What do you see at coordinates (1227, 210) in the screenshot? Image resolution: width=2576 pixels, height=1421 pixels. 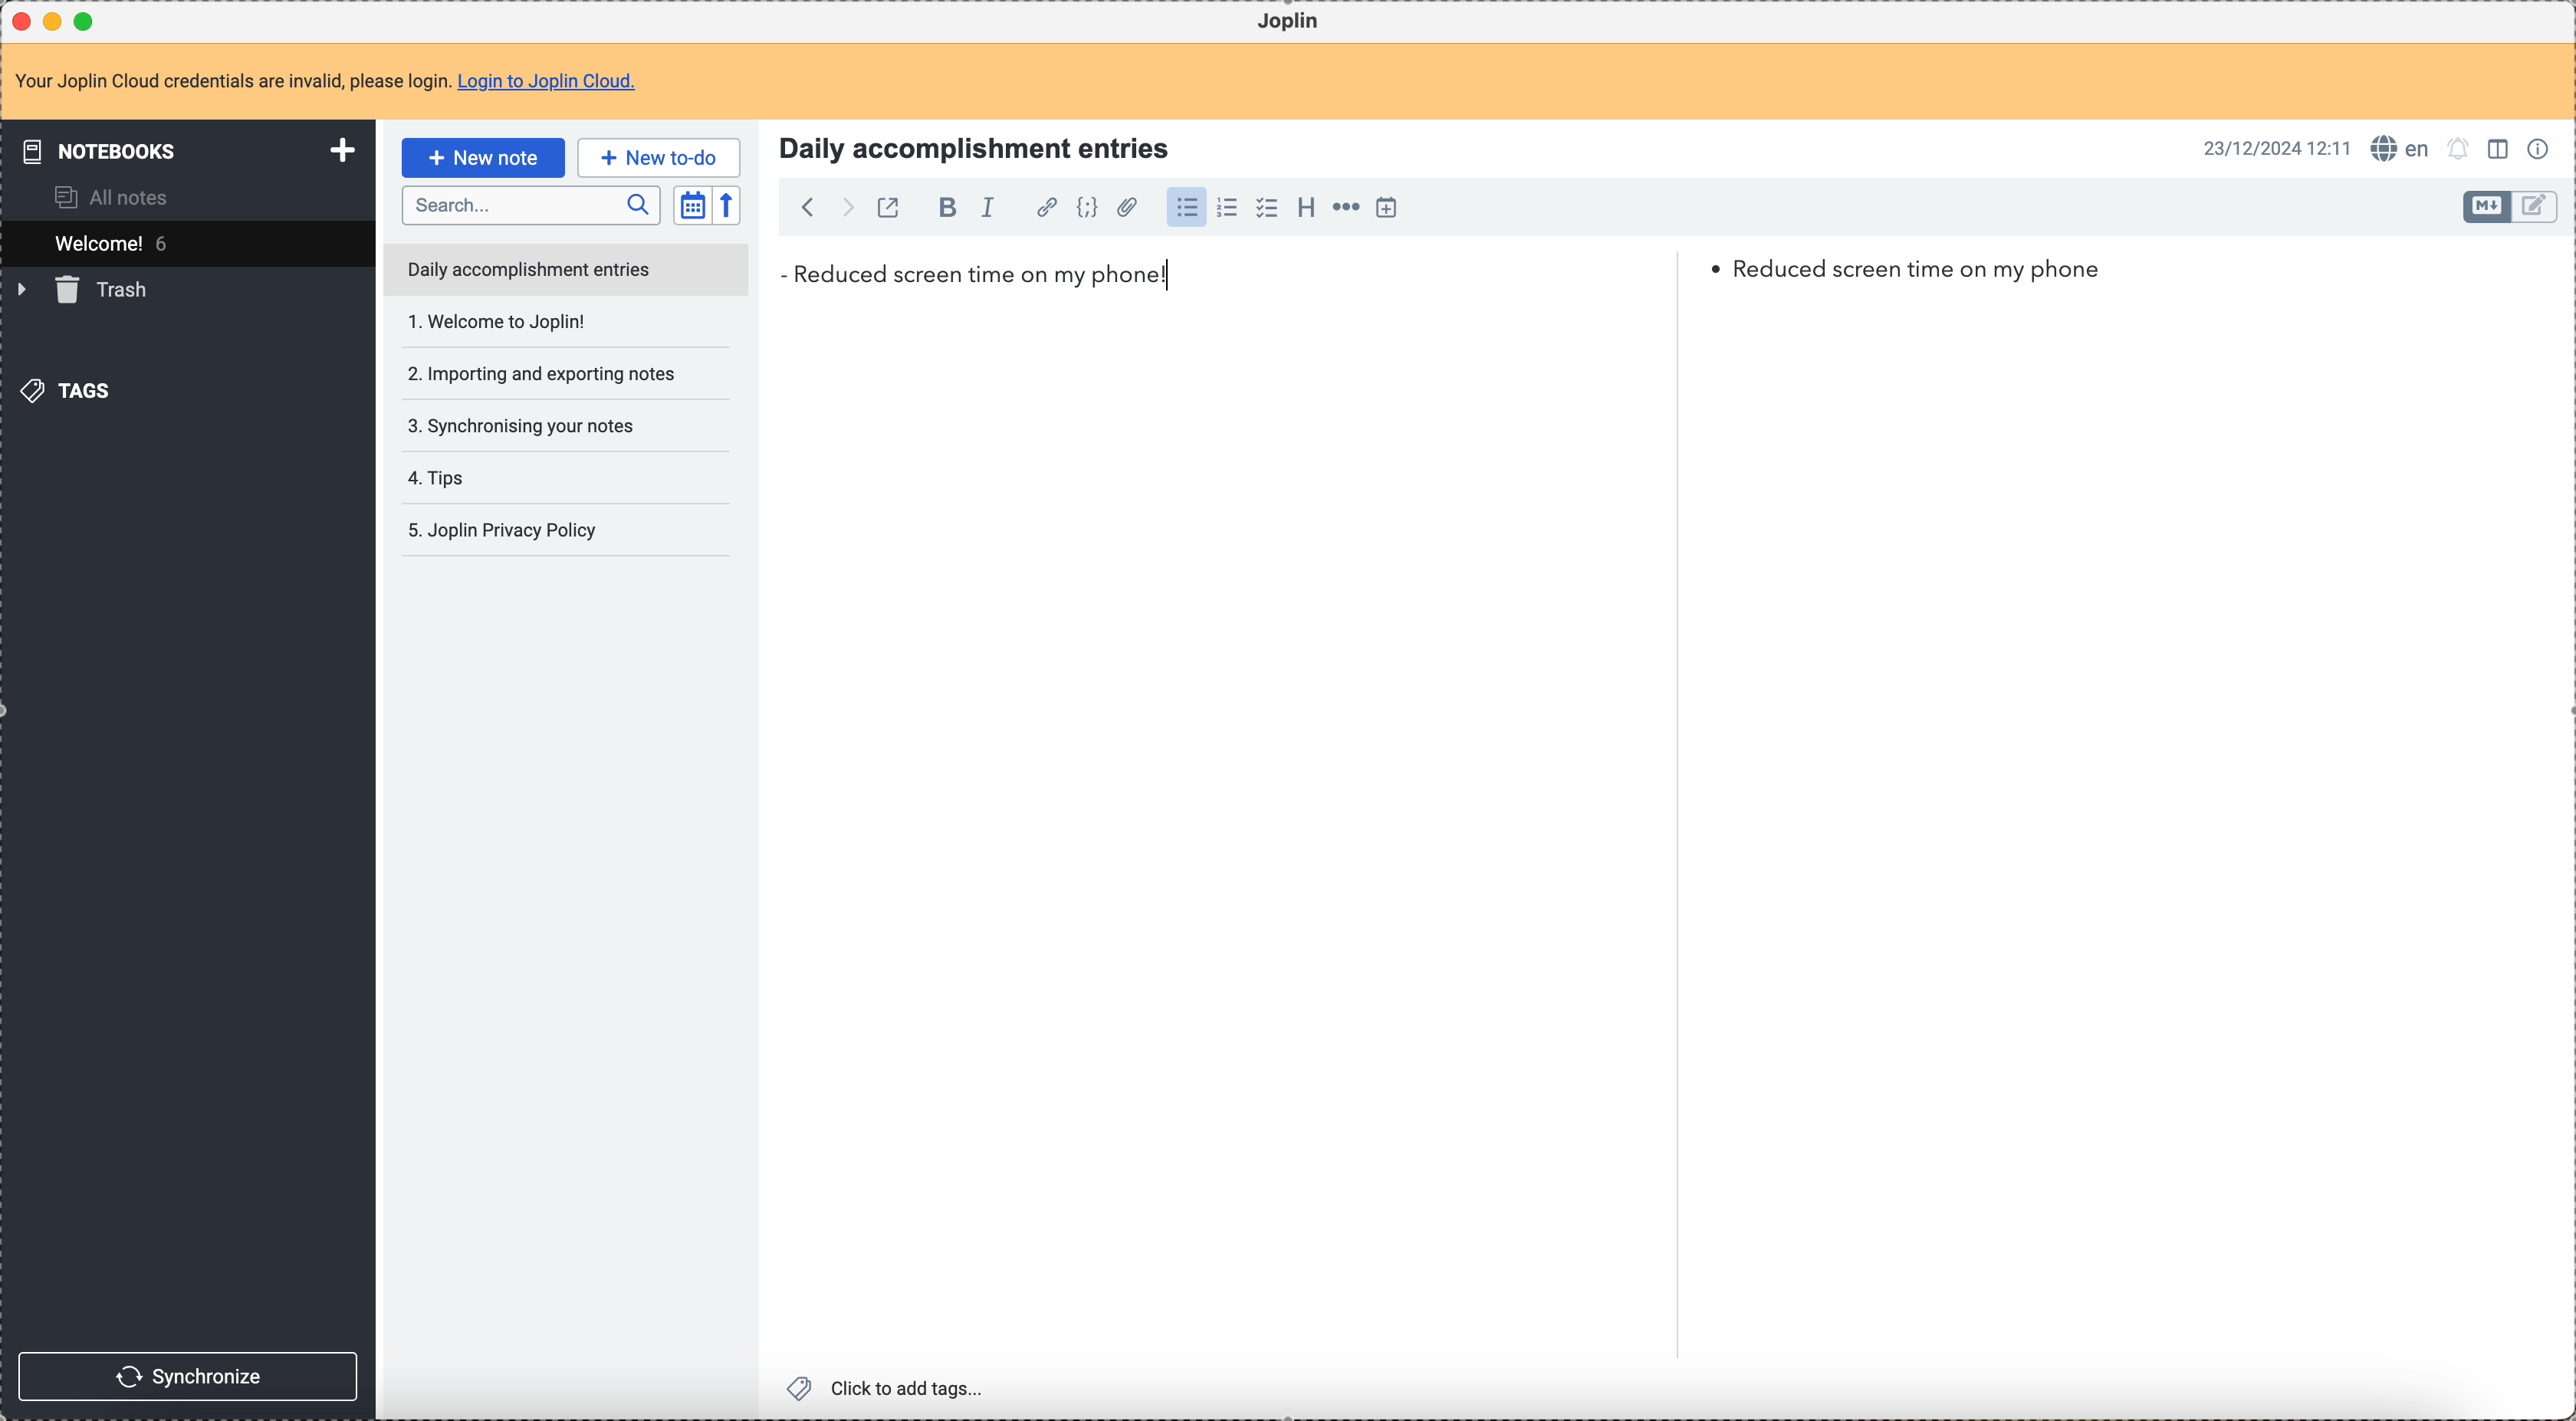 I see `numbered list` at bounding box center [1227, 210].